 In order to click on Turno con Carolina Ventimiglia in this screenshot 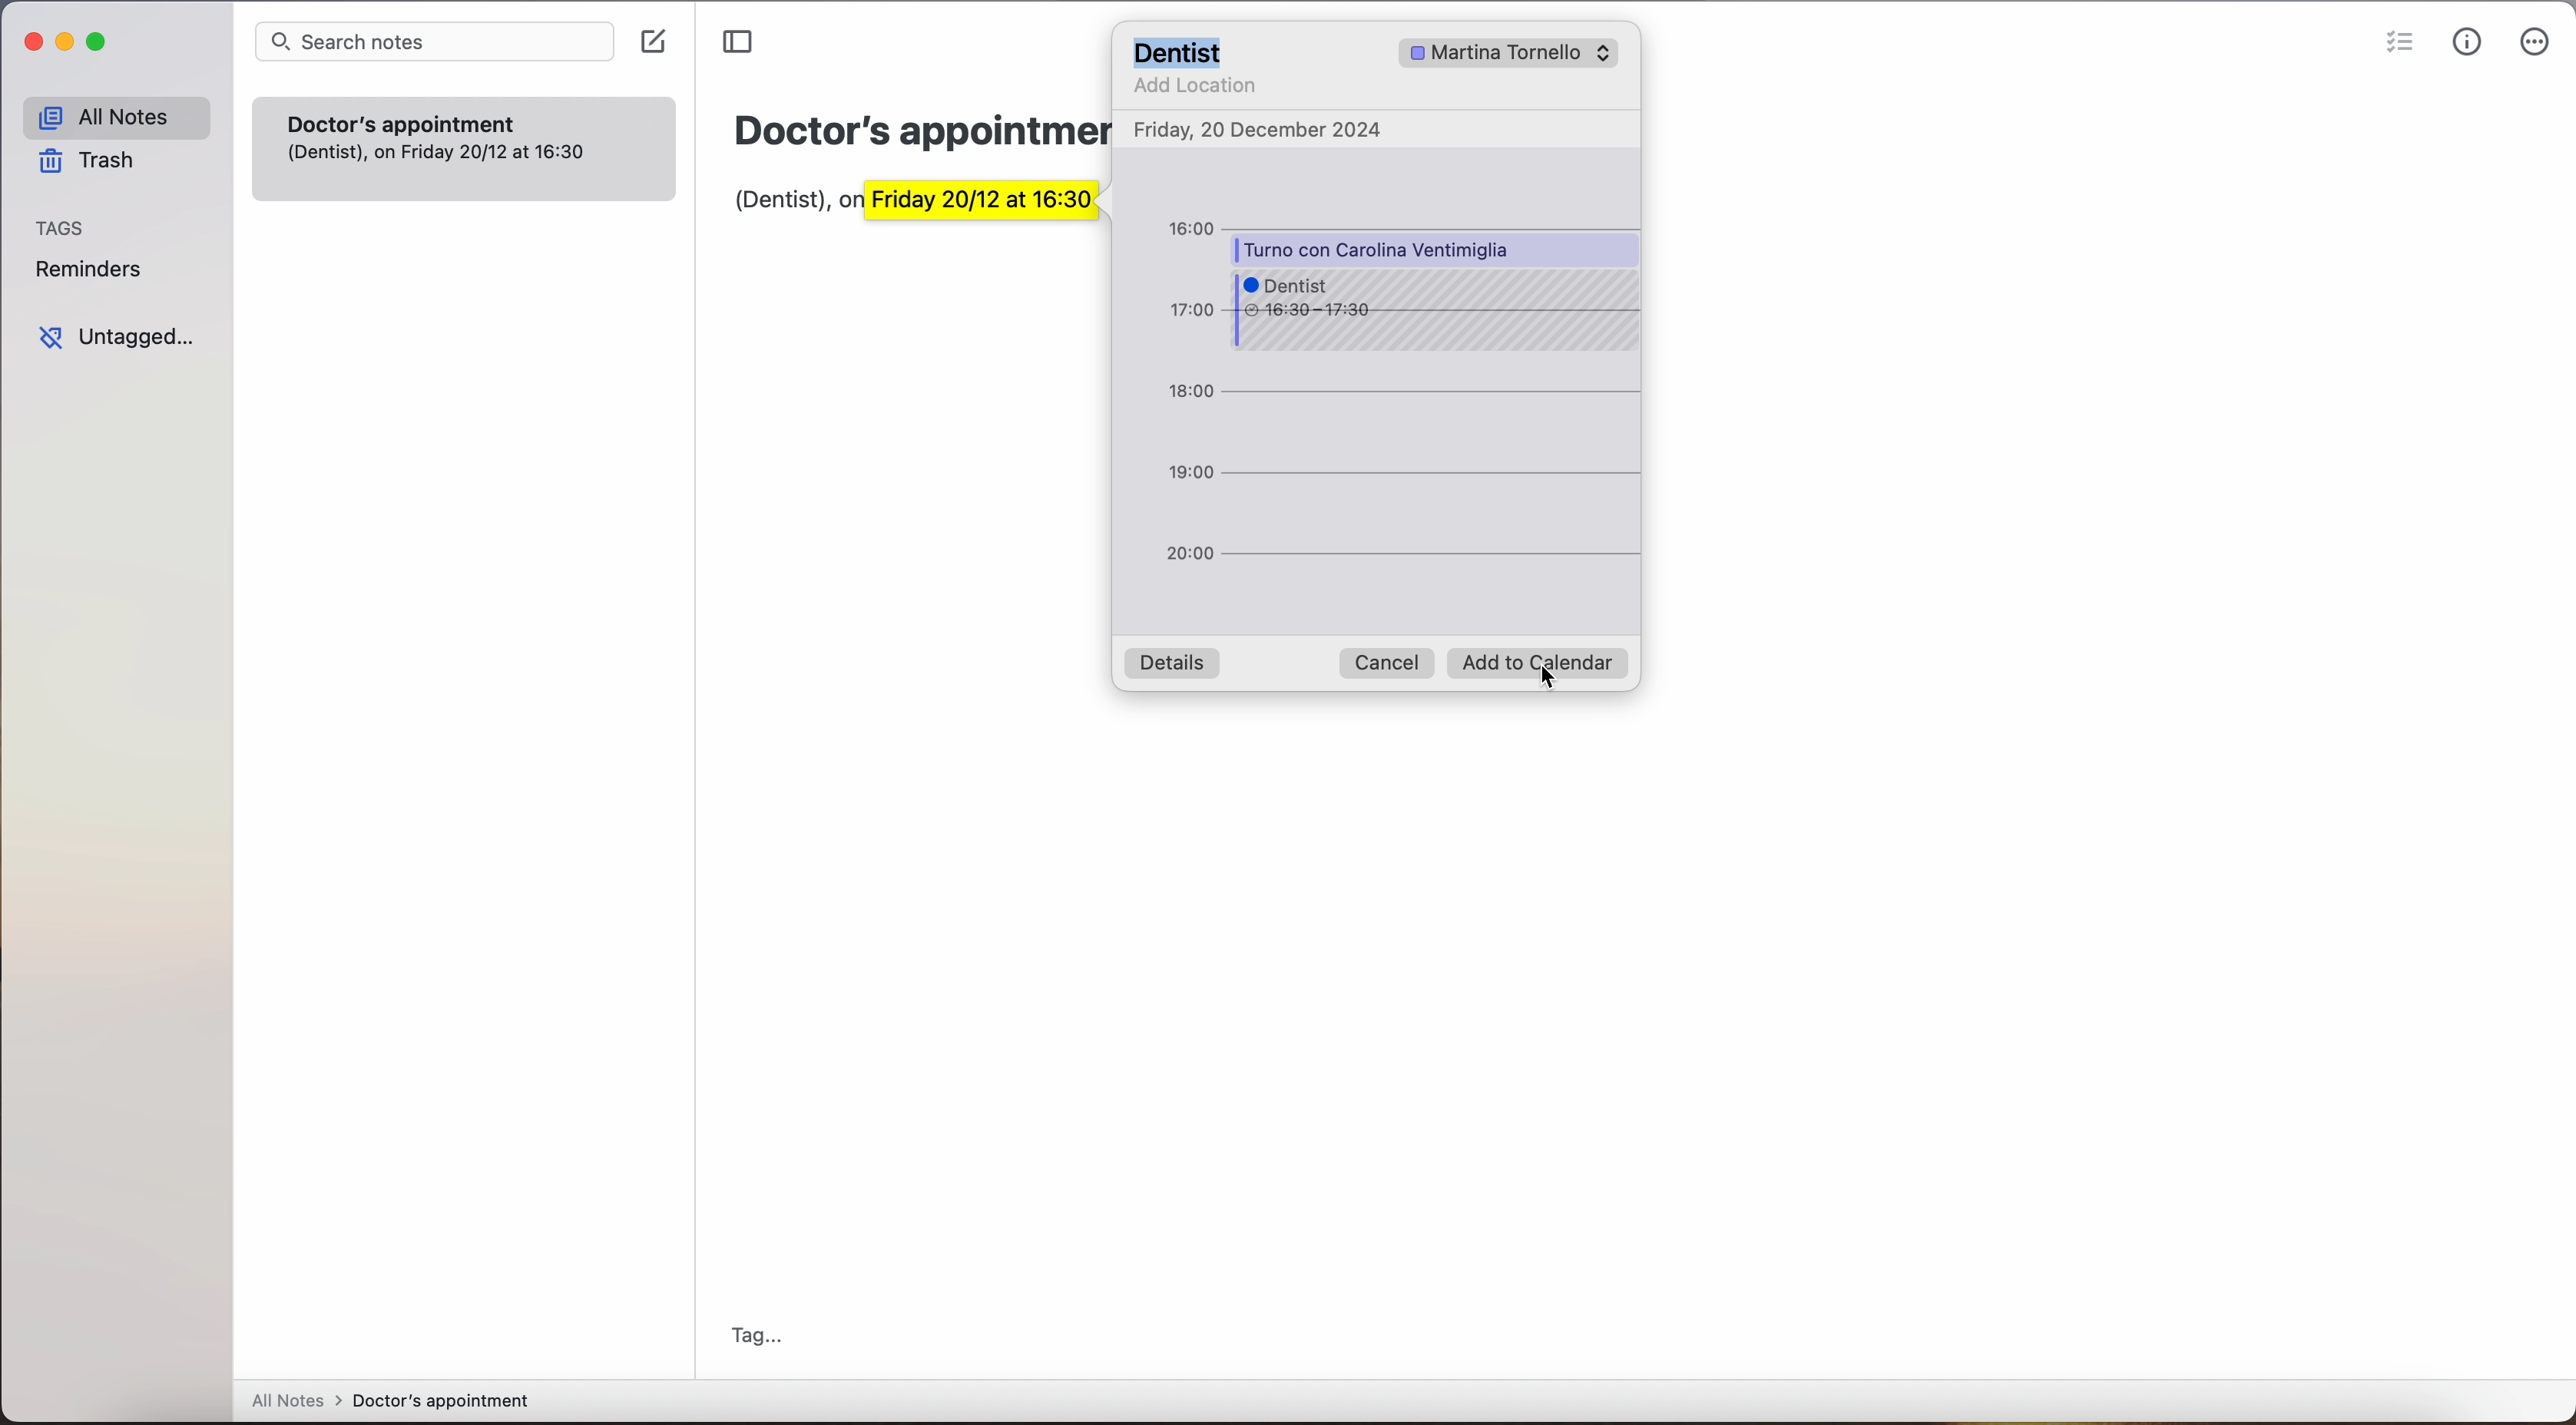, I will do `click(1382, 247)`.